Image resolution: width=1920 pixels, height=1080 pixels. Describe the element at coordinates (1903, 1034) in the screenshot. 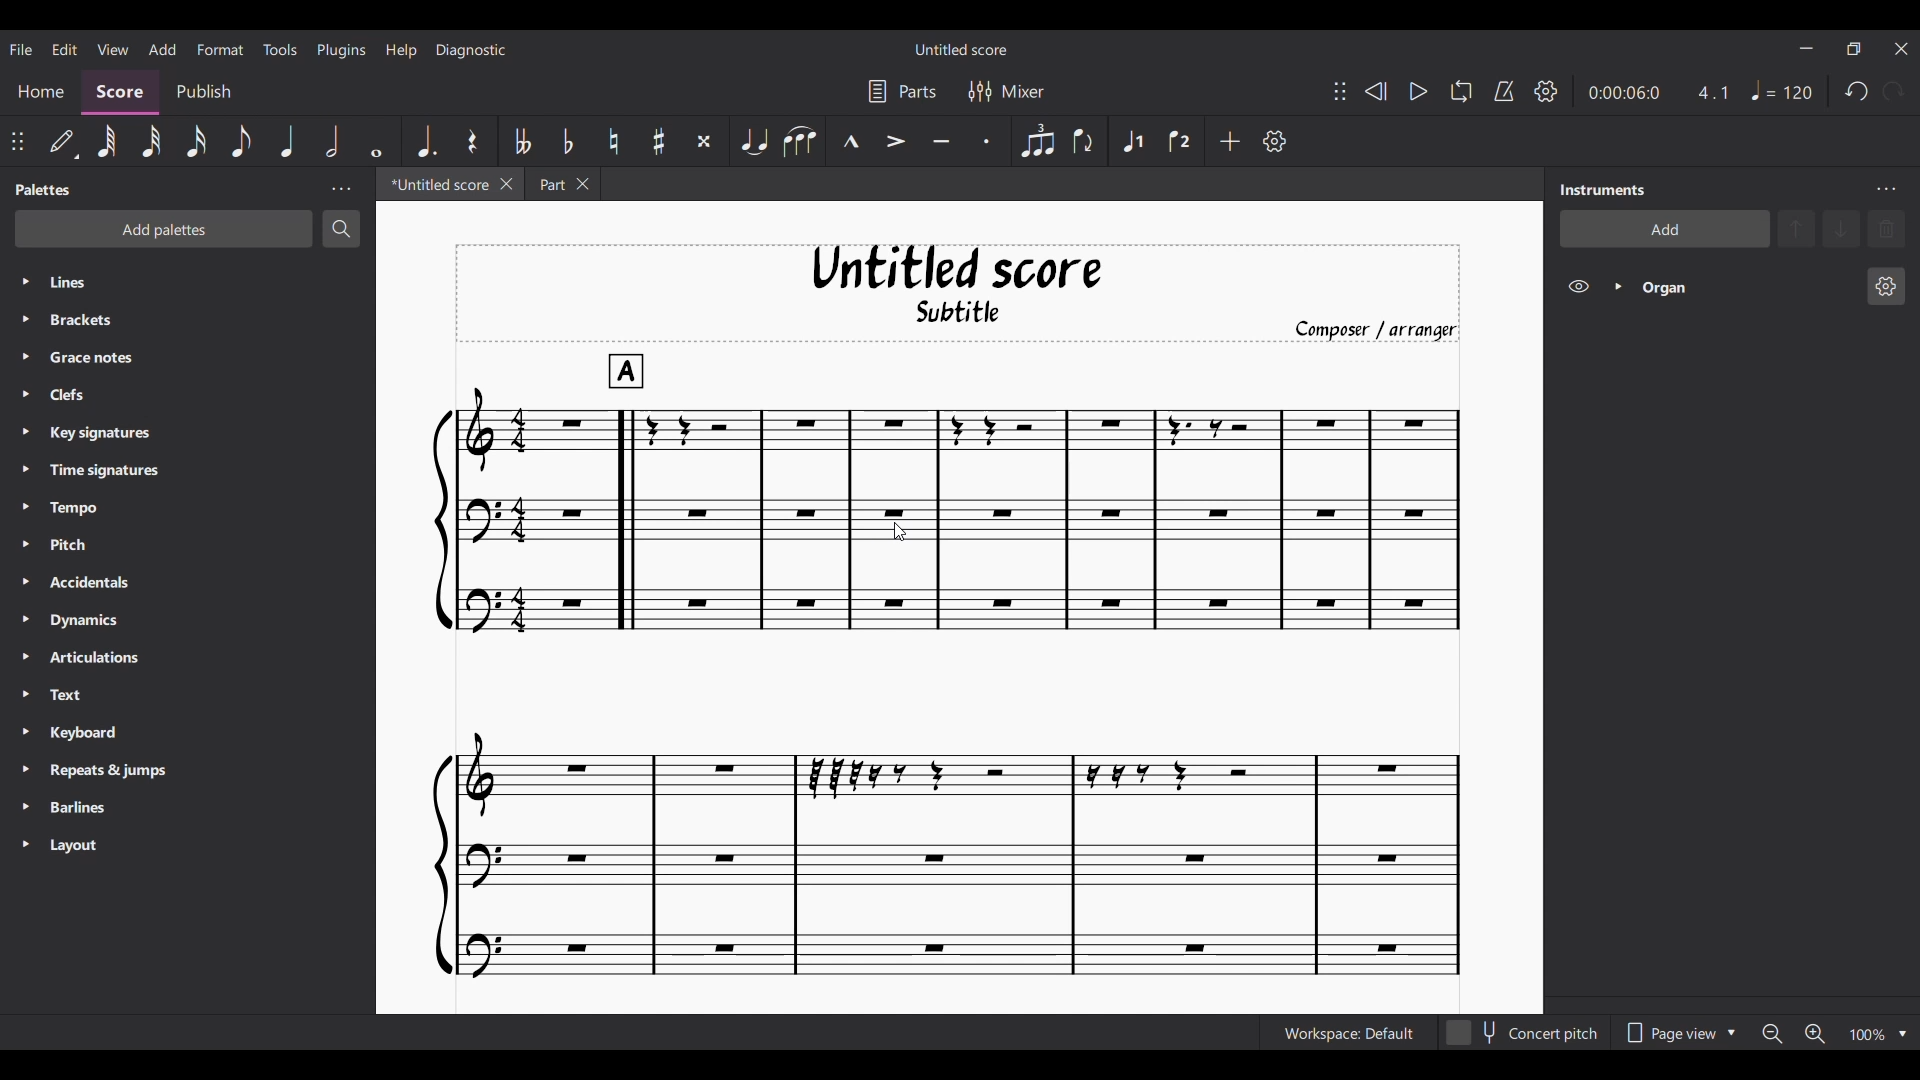

I see `Zoom options` at that location.